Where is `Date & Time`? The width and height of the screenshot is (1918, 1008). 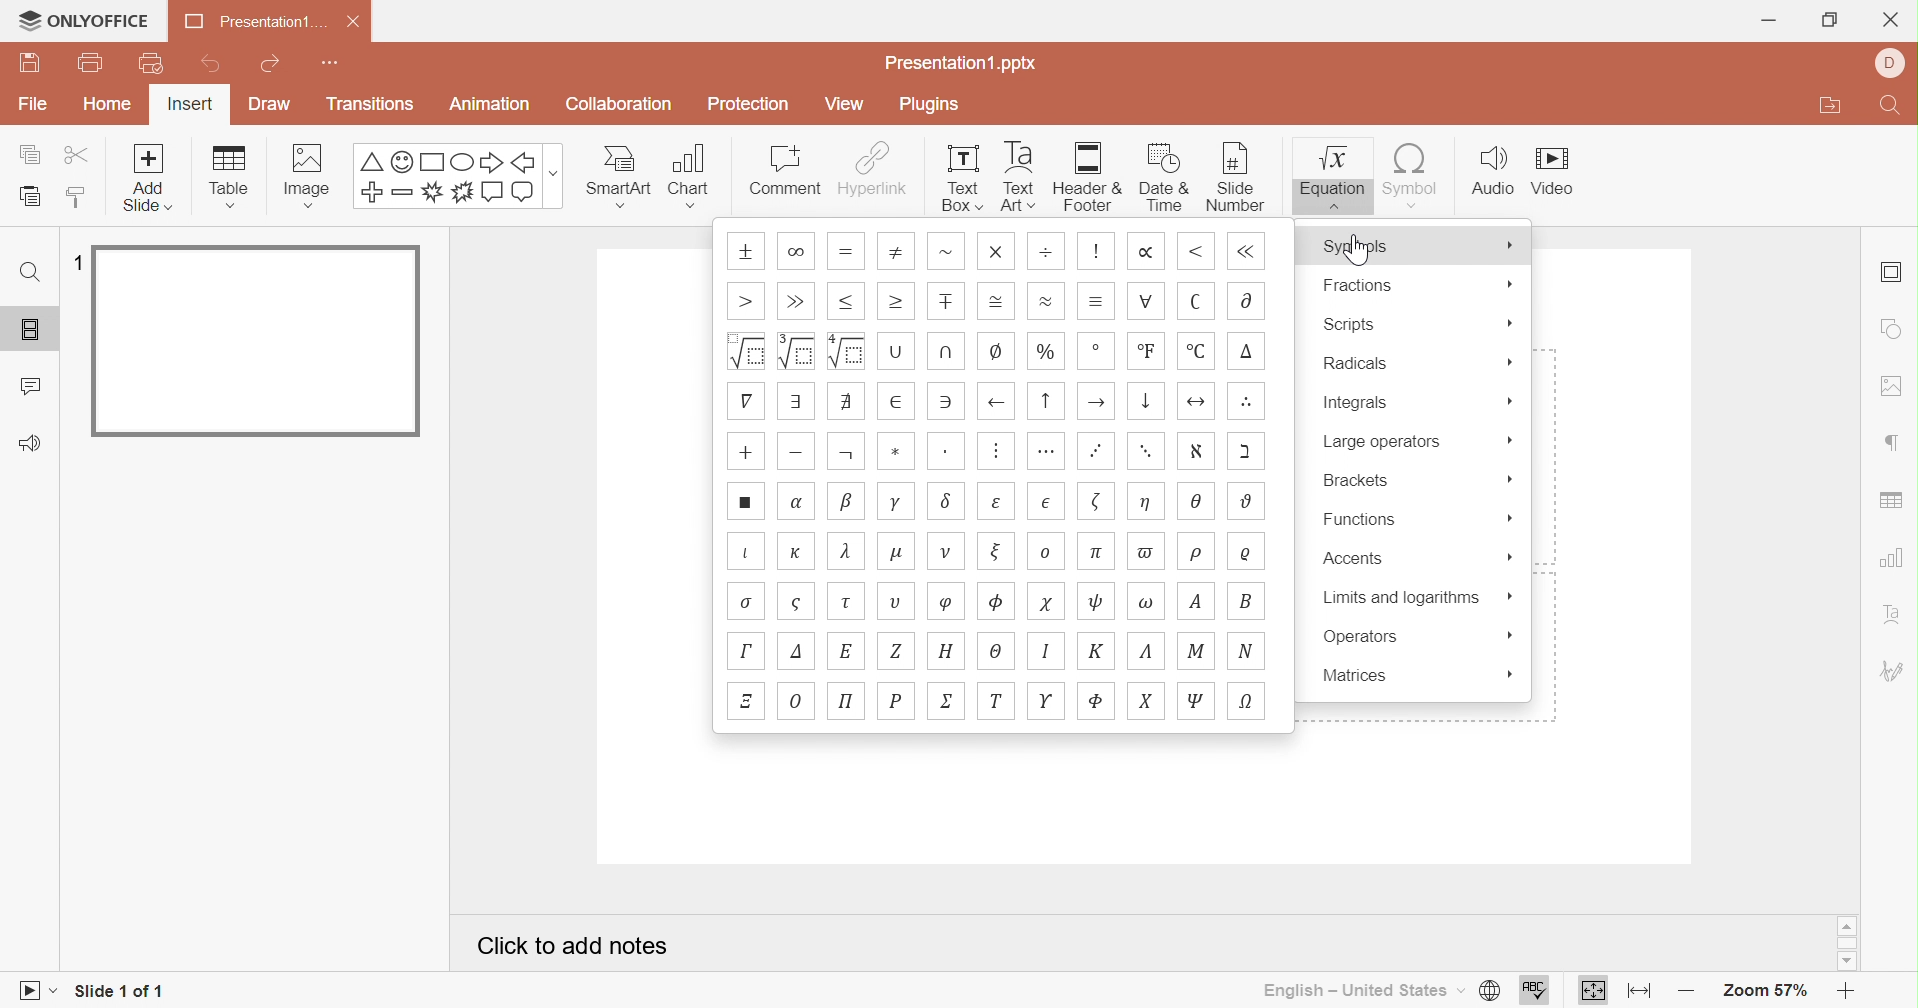
Date & Time is located at coordinates (1166, 176).